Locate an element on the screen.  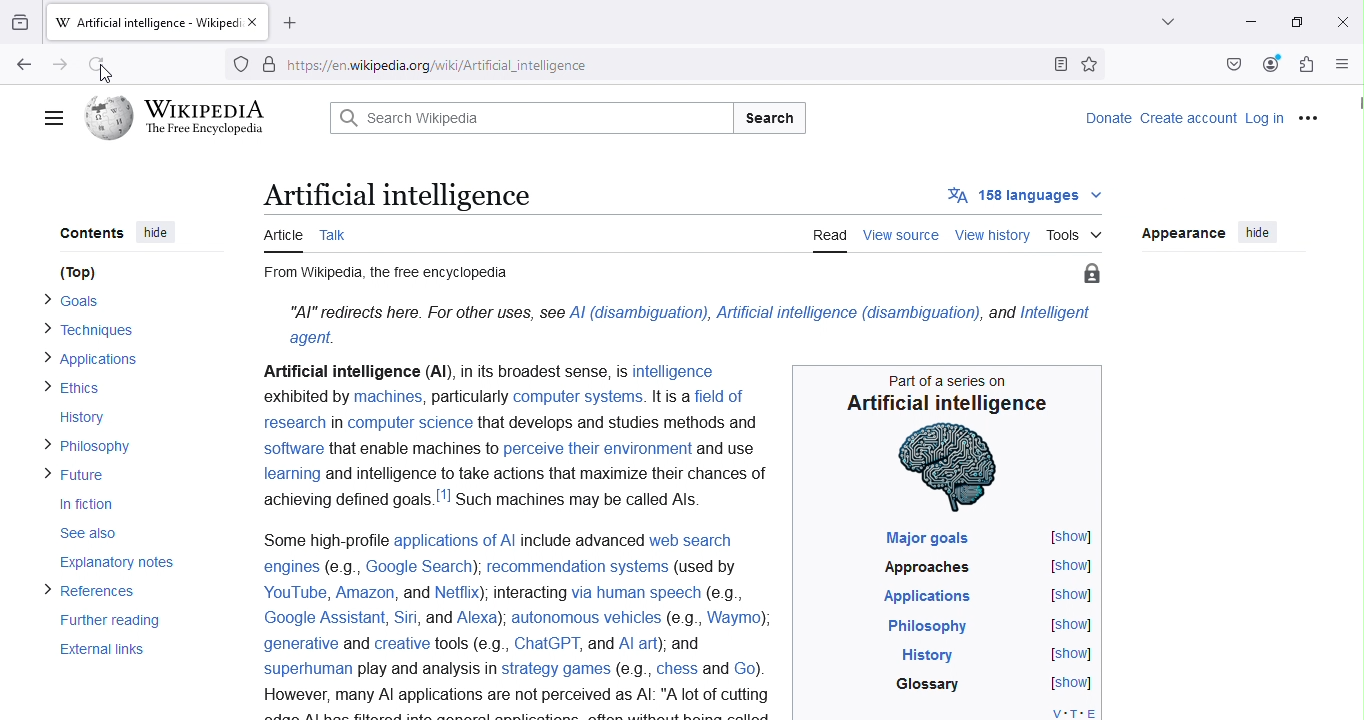
Applications is located at coordinates (926, 596).